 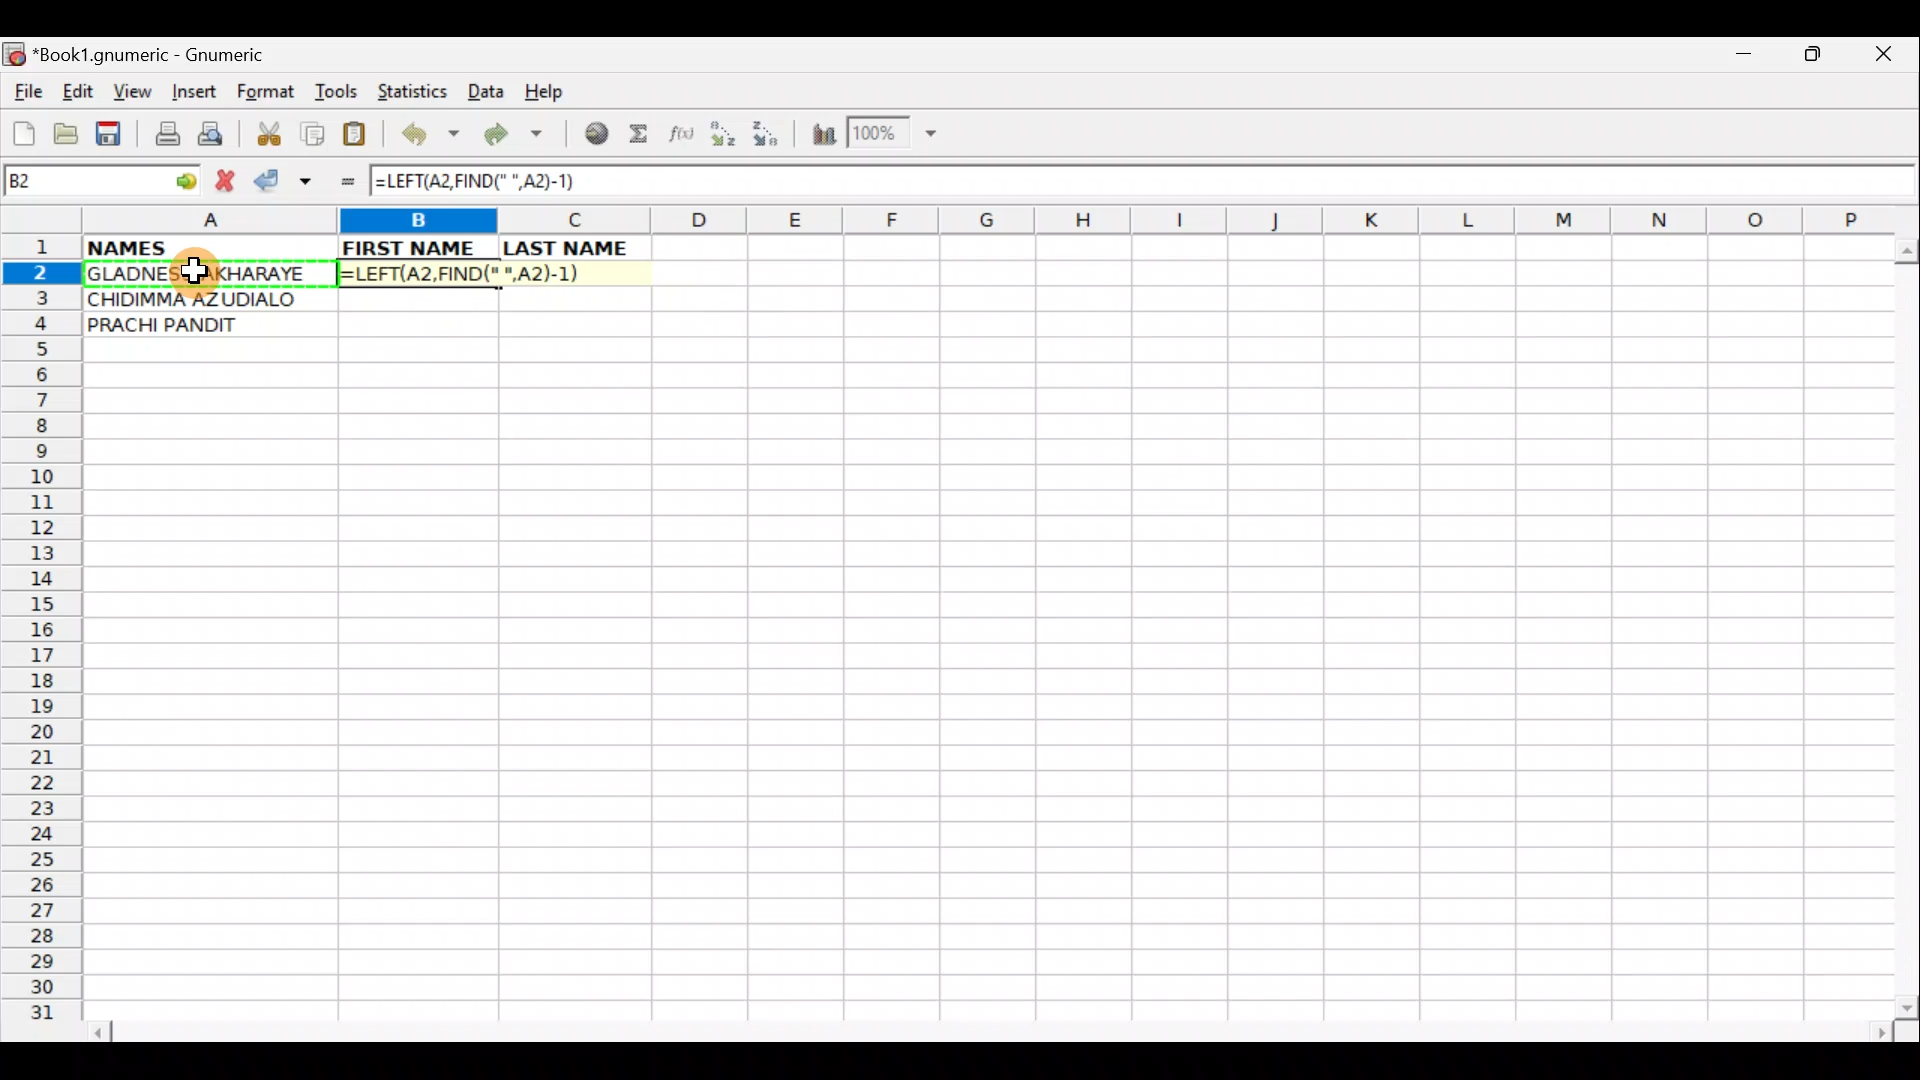 I want to click on Maximize, so click(x=1816, y=58).